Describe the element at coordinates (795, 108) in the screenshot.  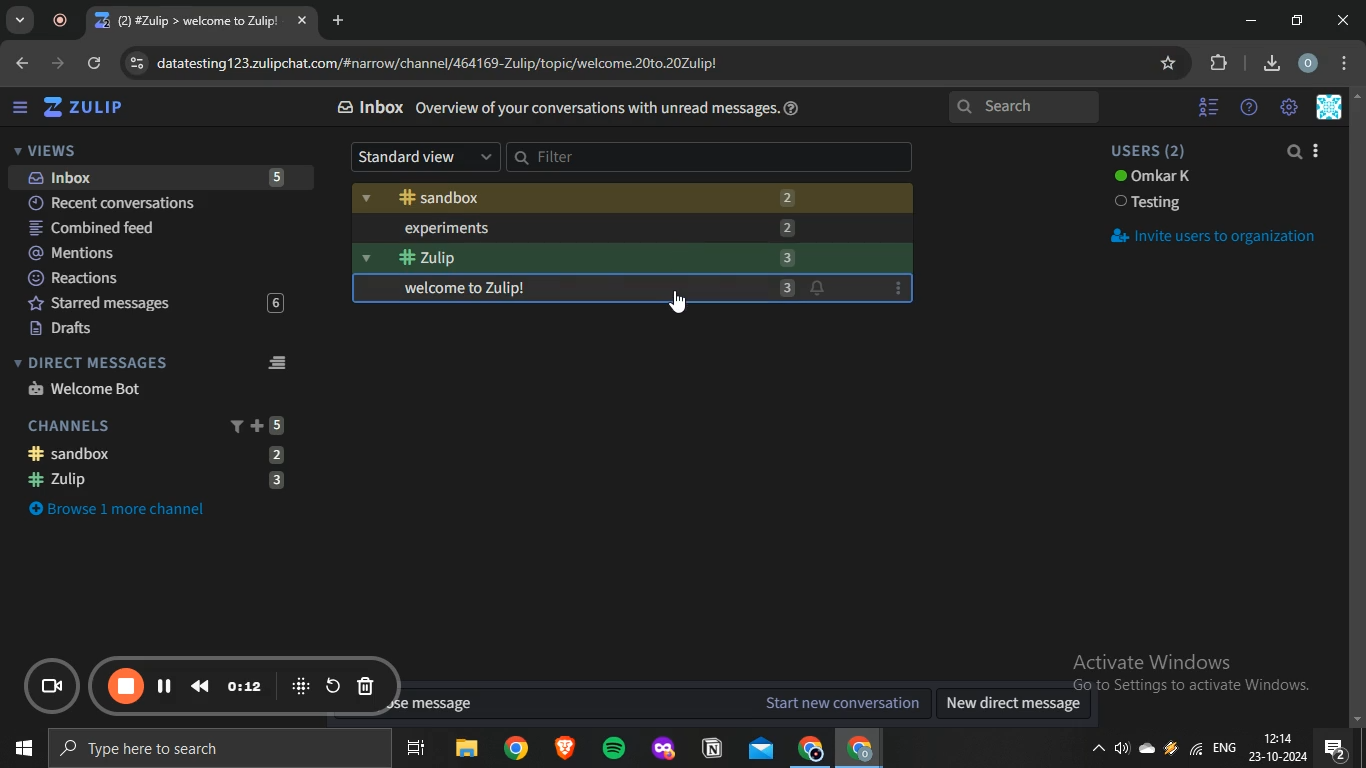
I see `get help` at that location.